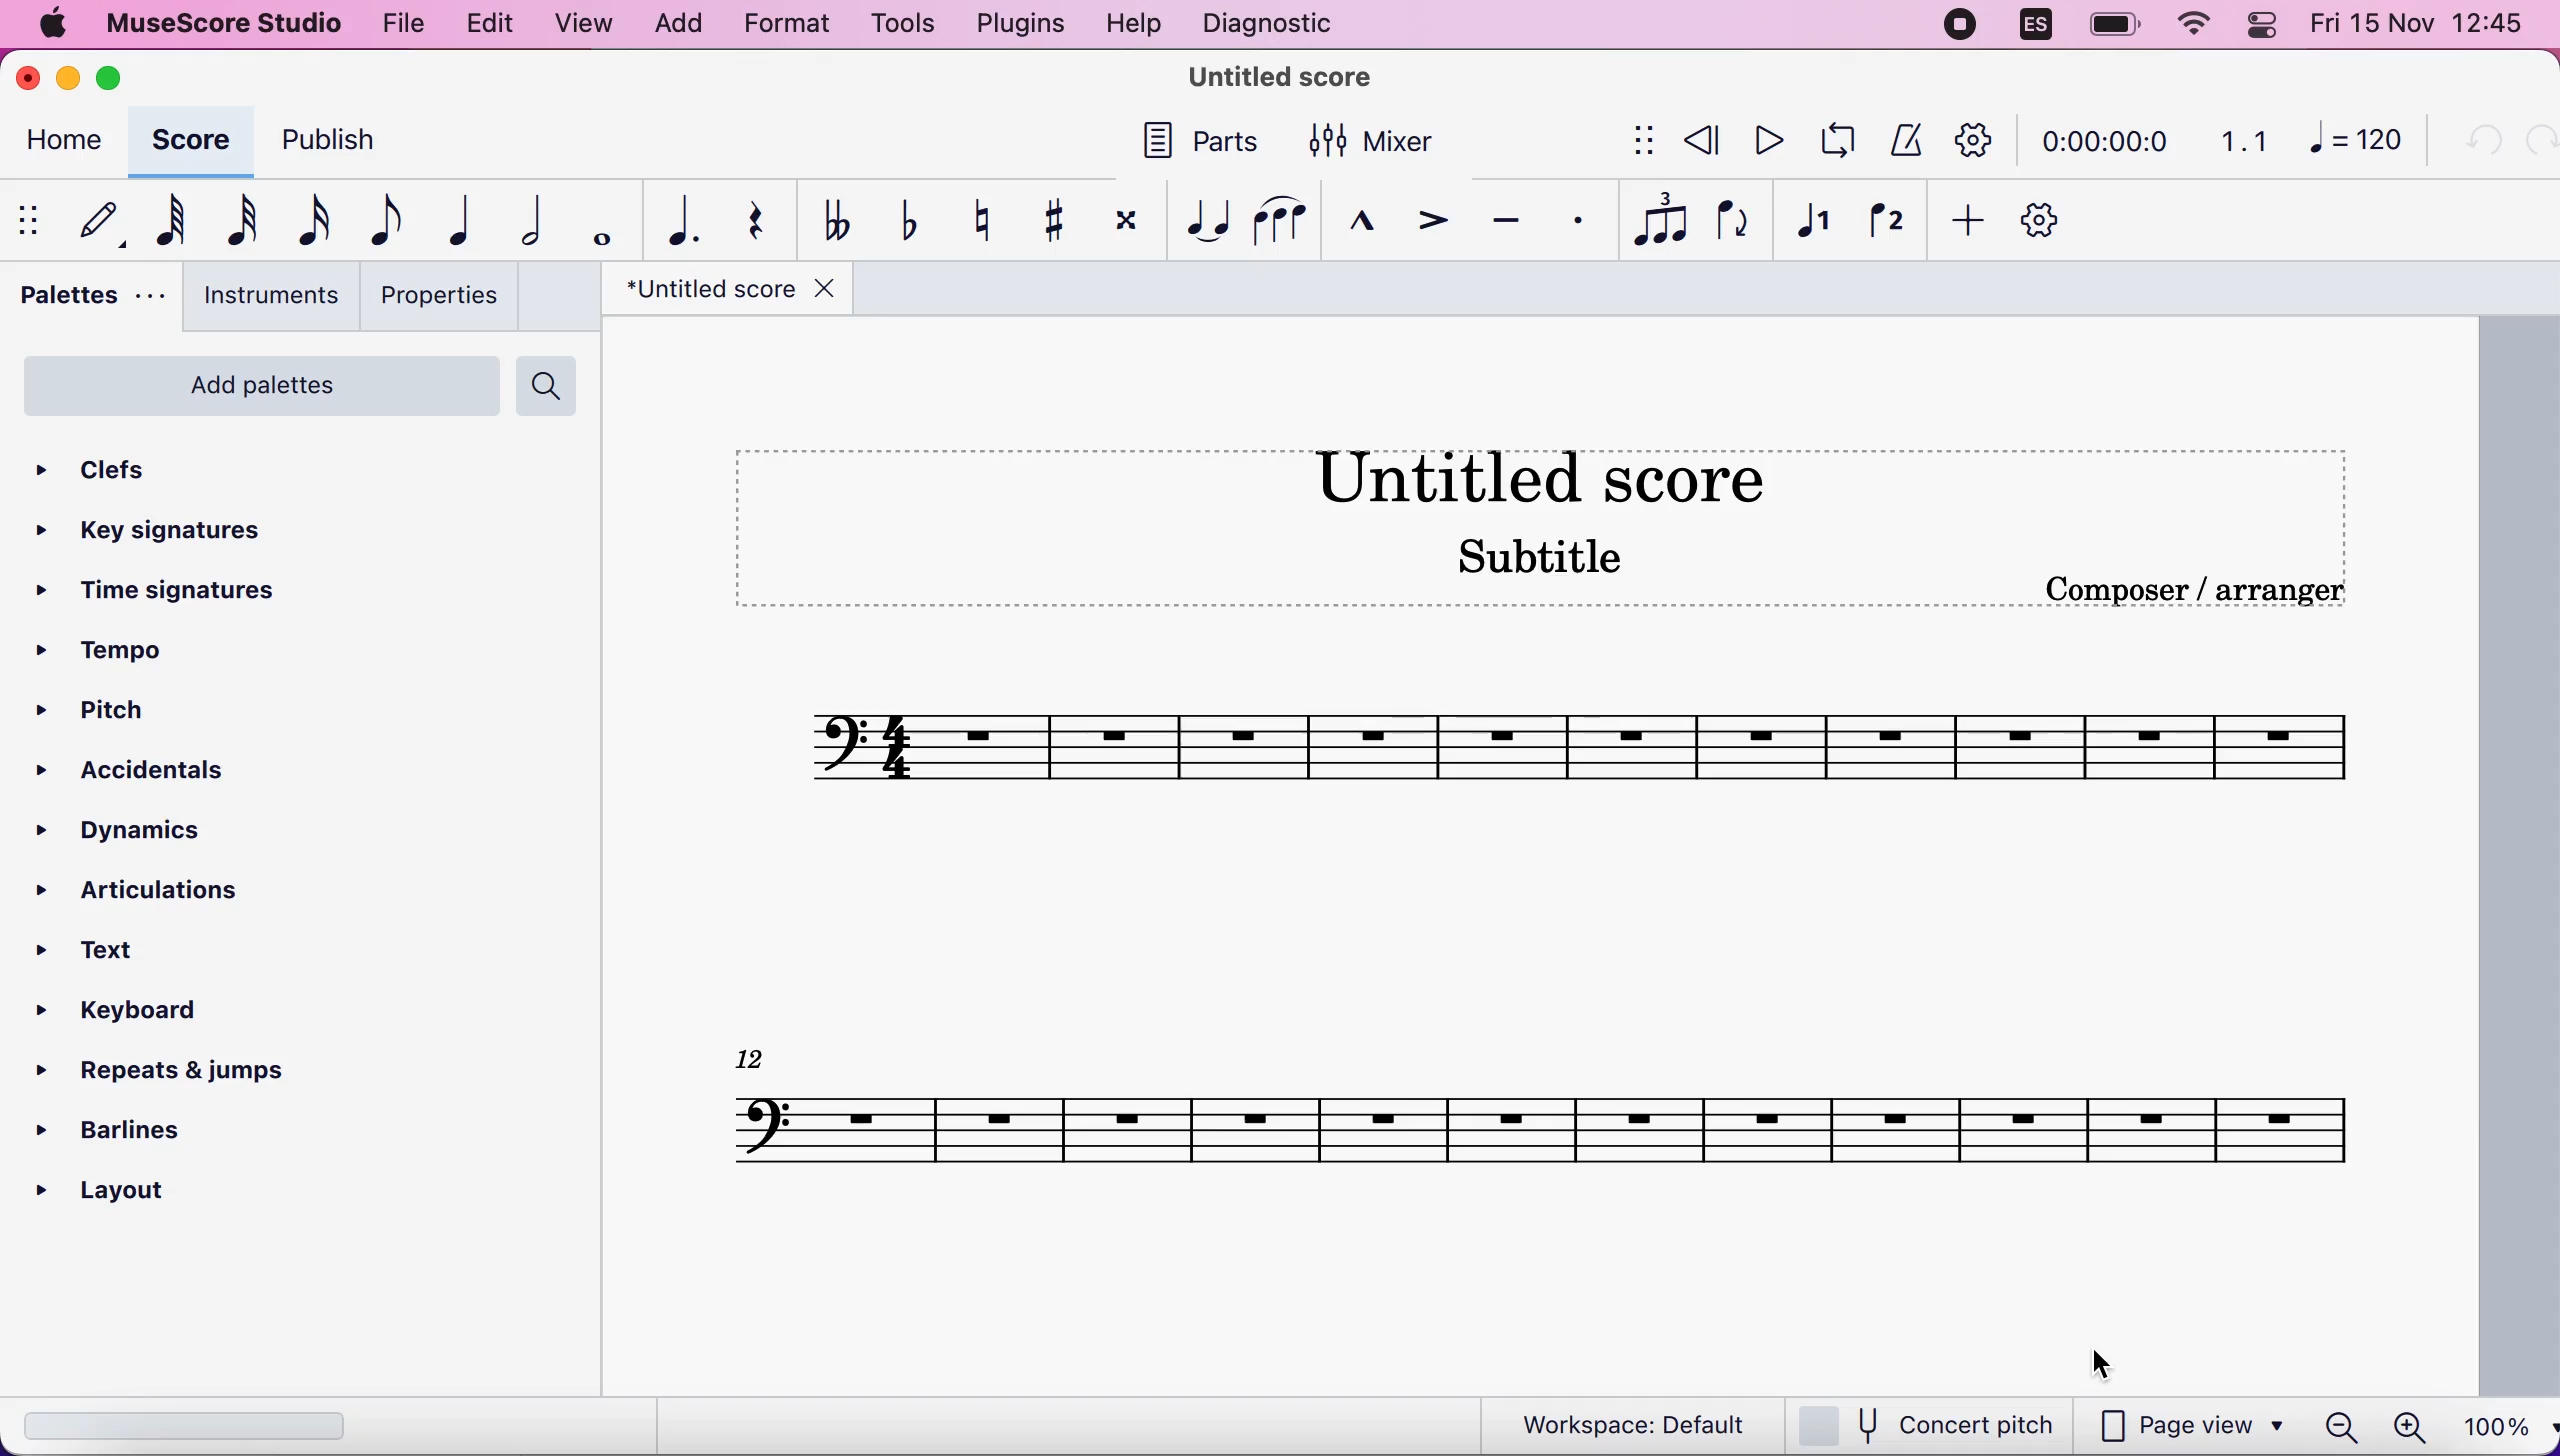 Image resolution: width=2560 pixels, height=1456 pixels. I want to click on tab, so click(734, 287).